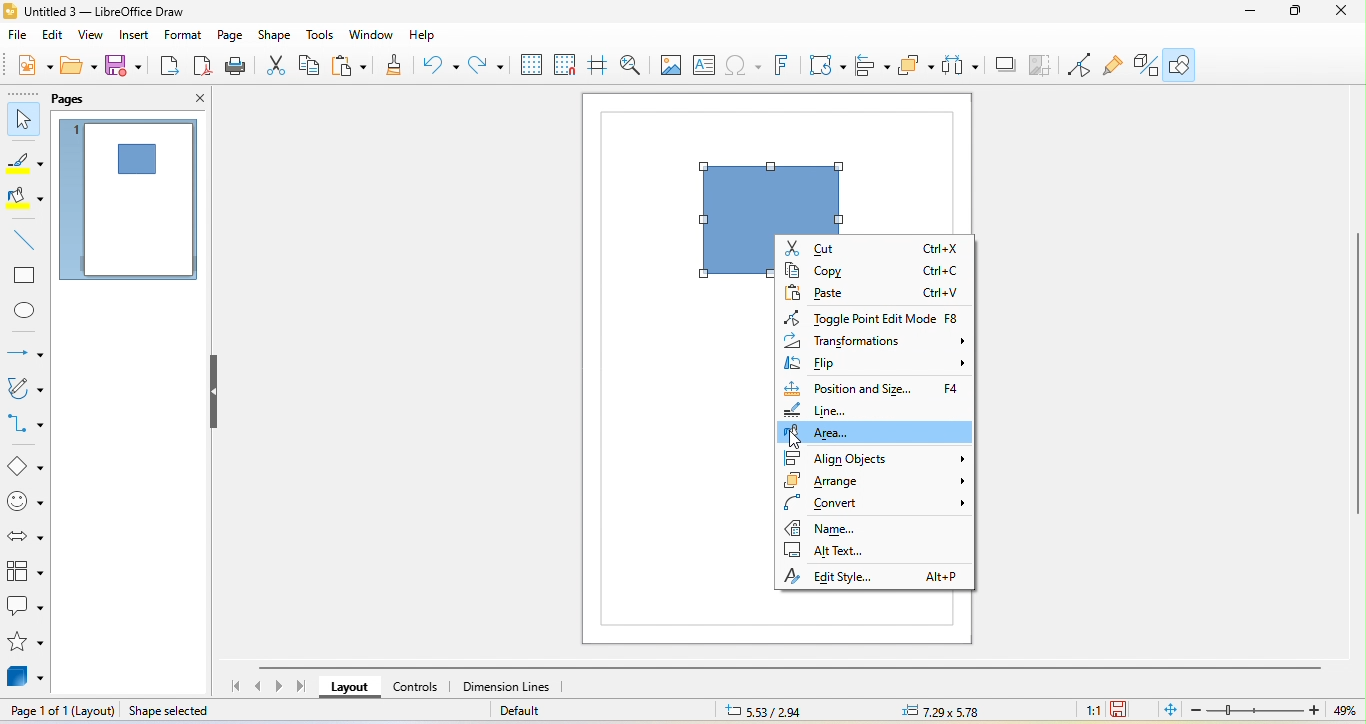 The height and width of the screenshot is (724, 1366). I want to click on paste, so click(353, 68).